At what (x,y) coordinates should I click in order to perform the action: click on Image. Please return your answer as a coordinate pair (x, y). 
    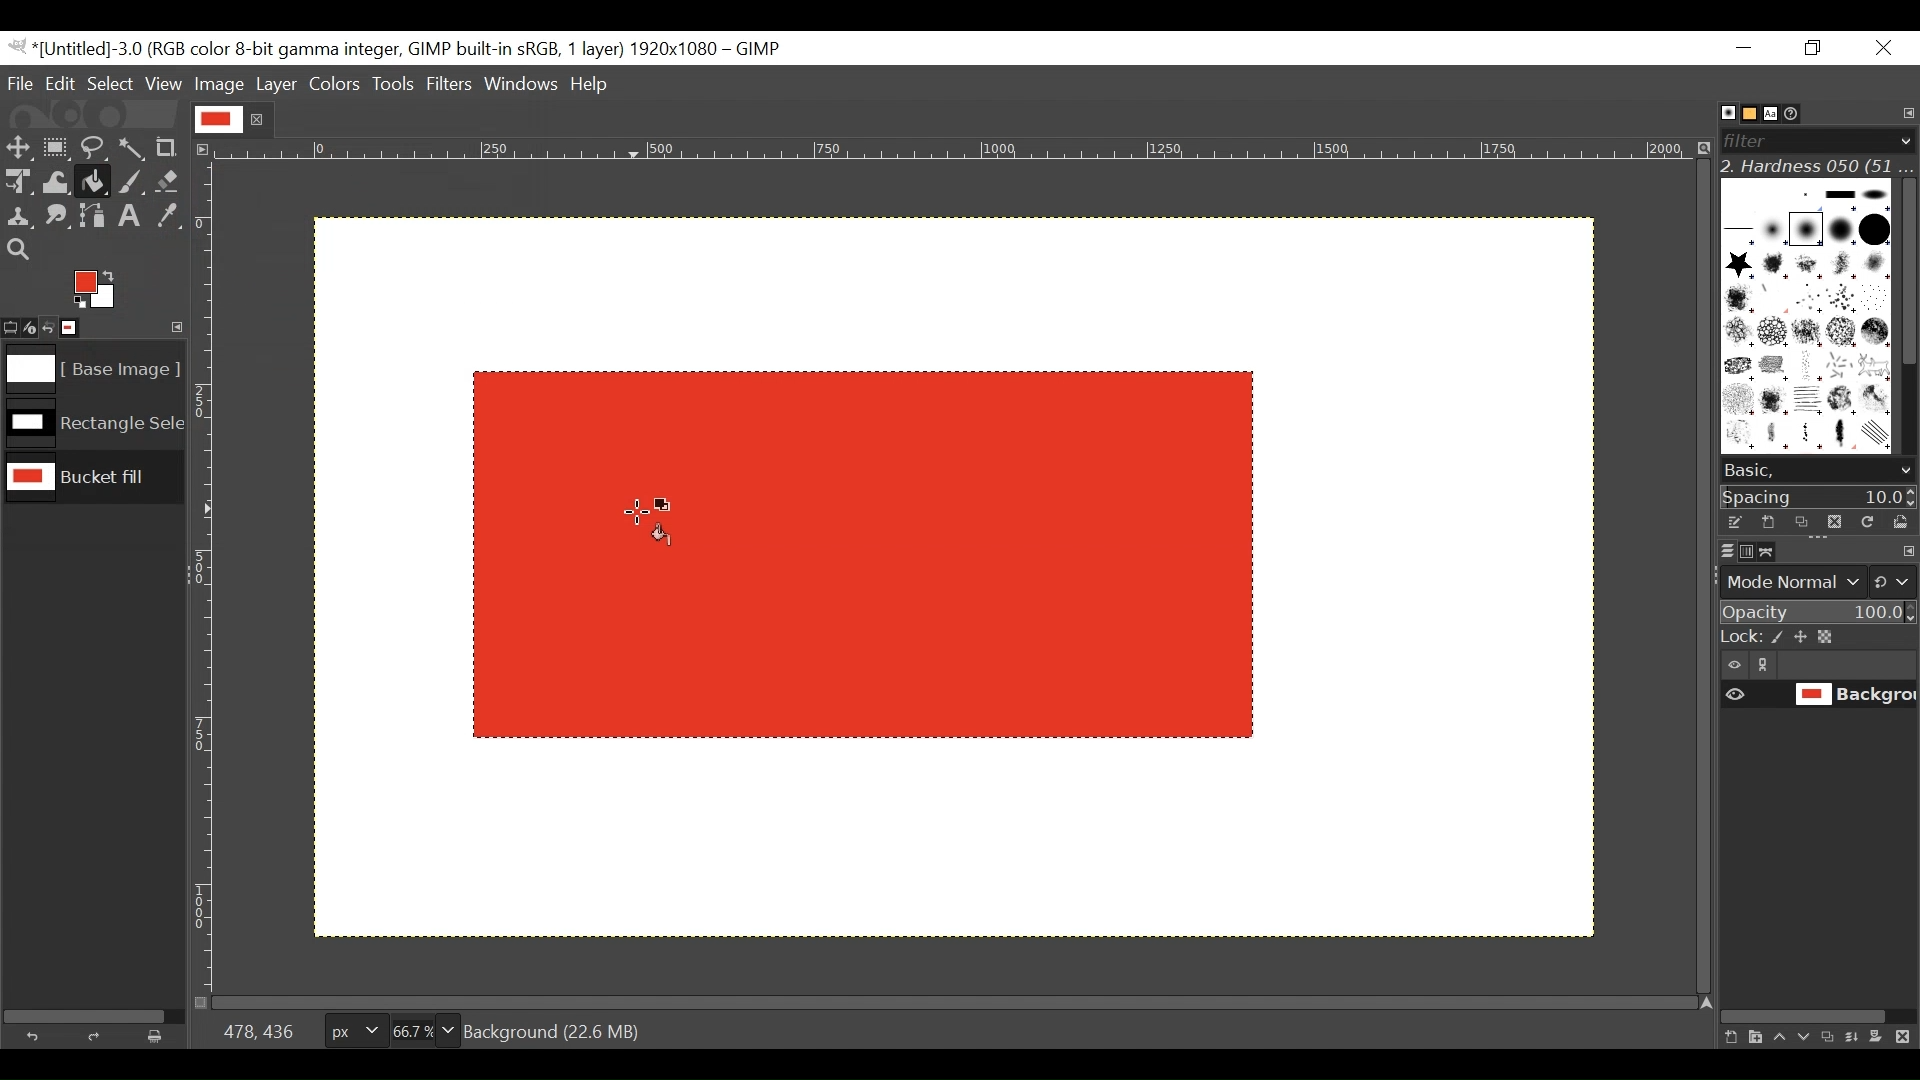
    Looking at the image, I should click on (97, 480).